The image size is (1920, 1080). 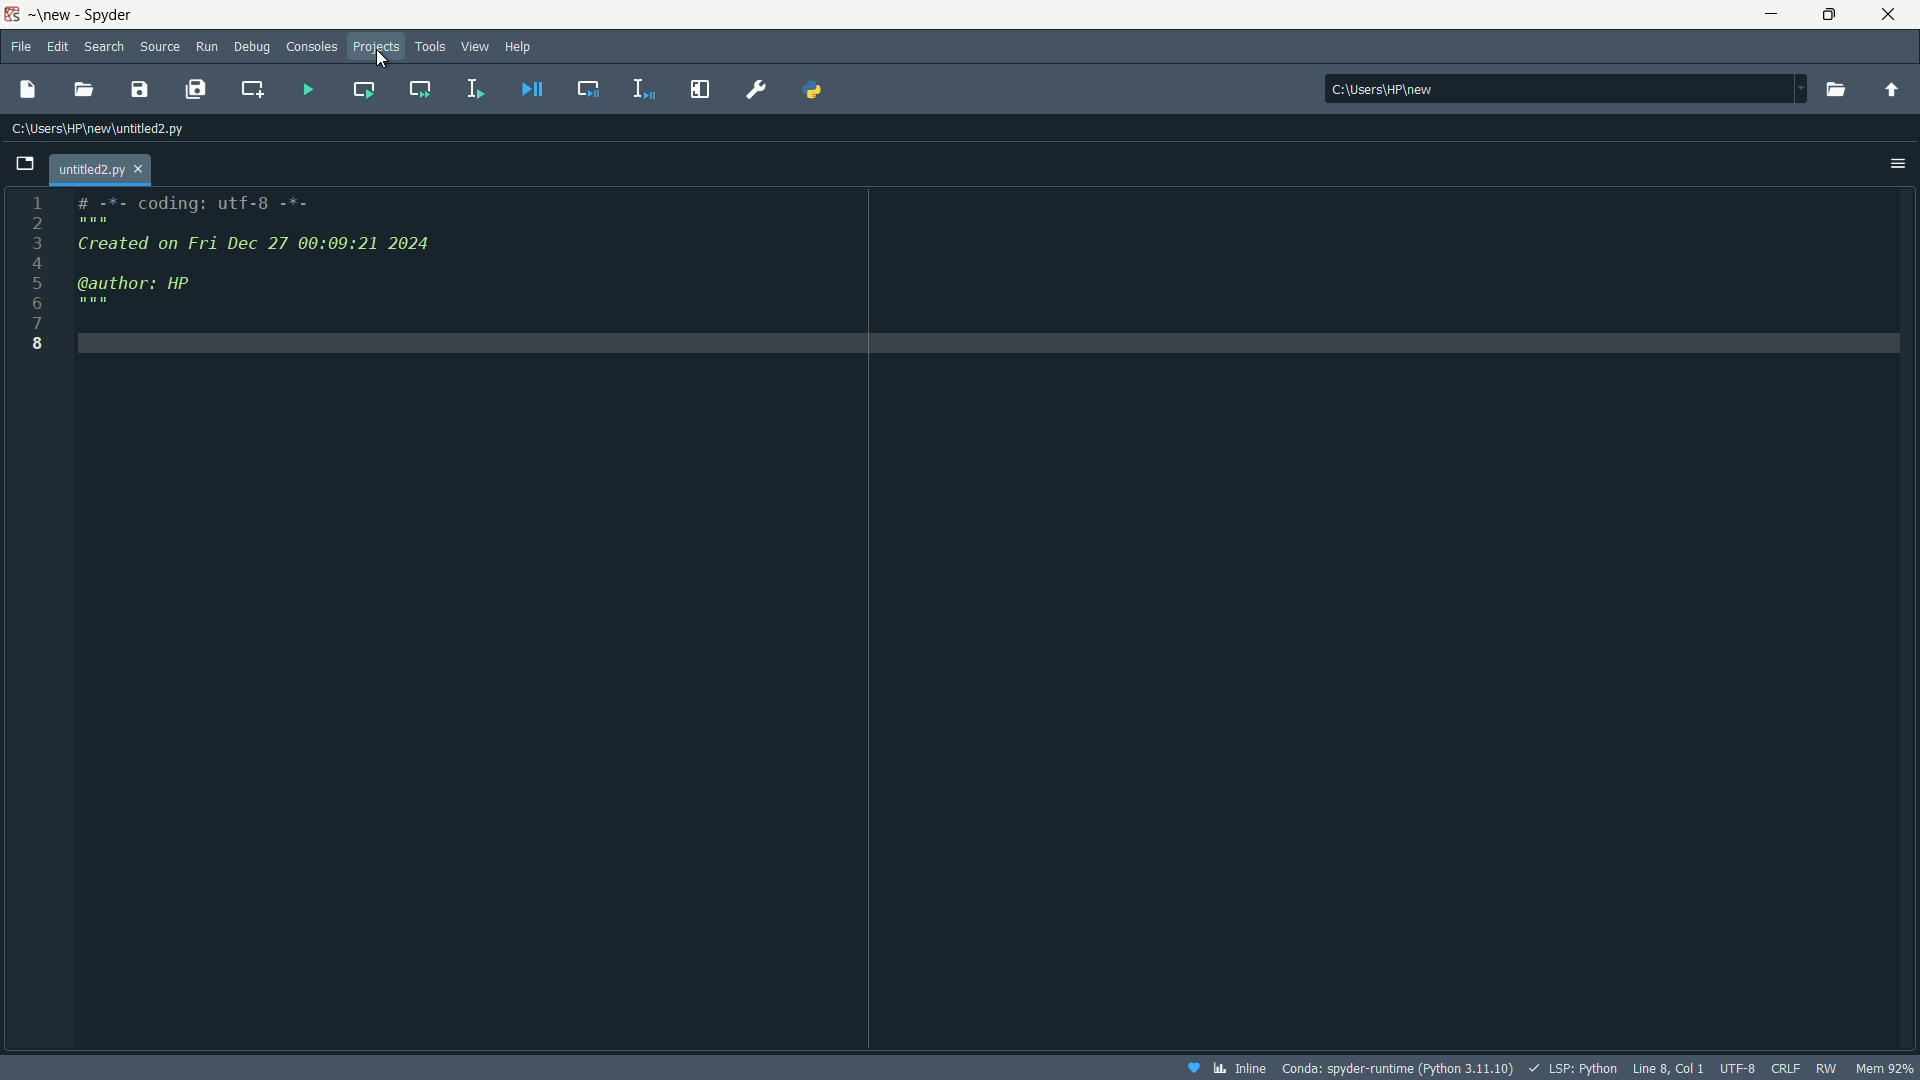 What do you see at coordinates (382, 59) in the screenshot?
I see `Cursor on Projects` at bounding box center [382, 59].